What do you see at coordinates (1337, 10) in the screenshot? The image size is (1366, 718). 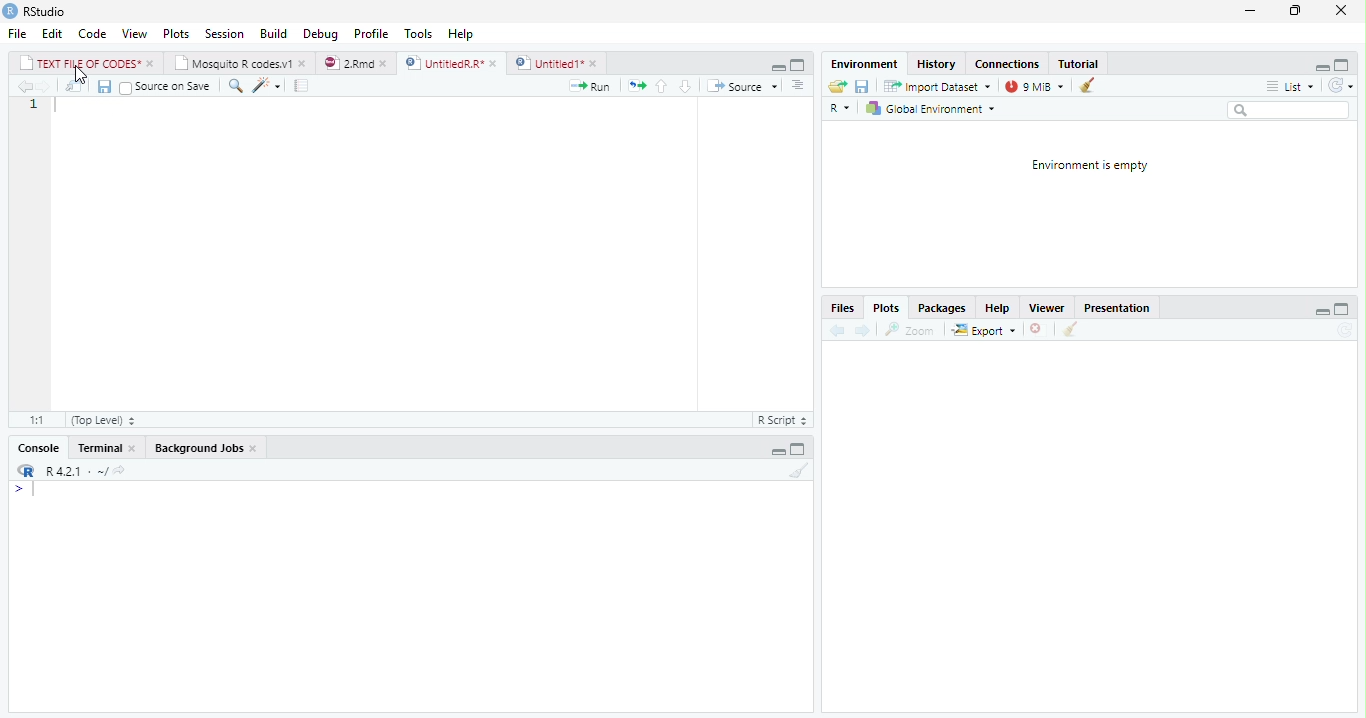 I see `close` at bounding box center [1337, 10].